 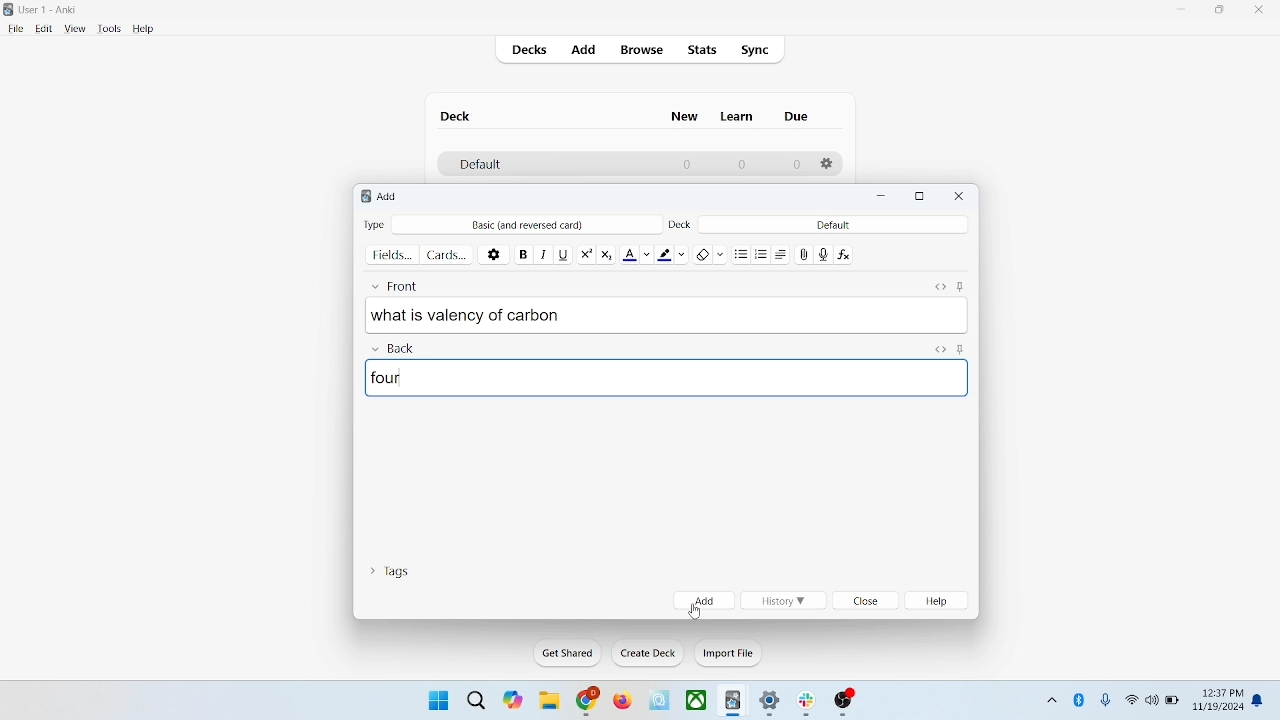 I want to click on unordered list, so click(x=741, y=253).